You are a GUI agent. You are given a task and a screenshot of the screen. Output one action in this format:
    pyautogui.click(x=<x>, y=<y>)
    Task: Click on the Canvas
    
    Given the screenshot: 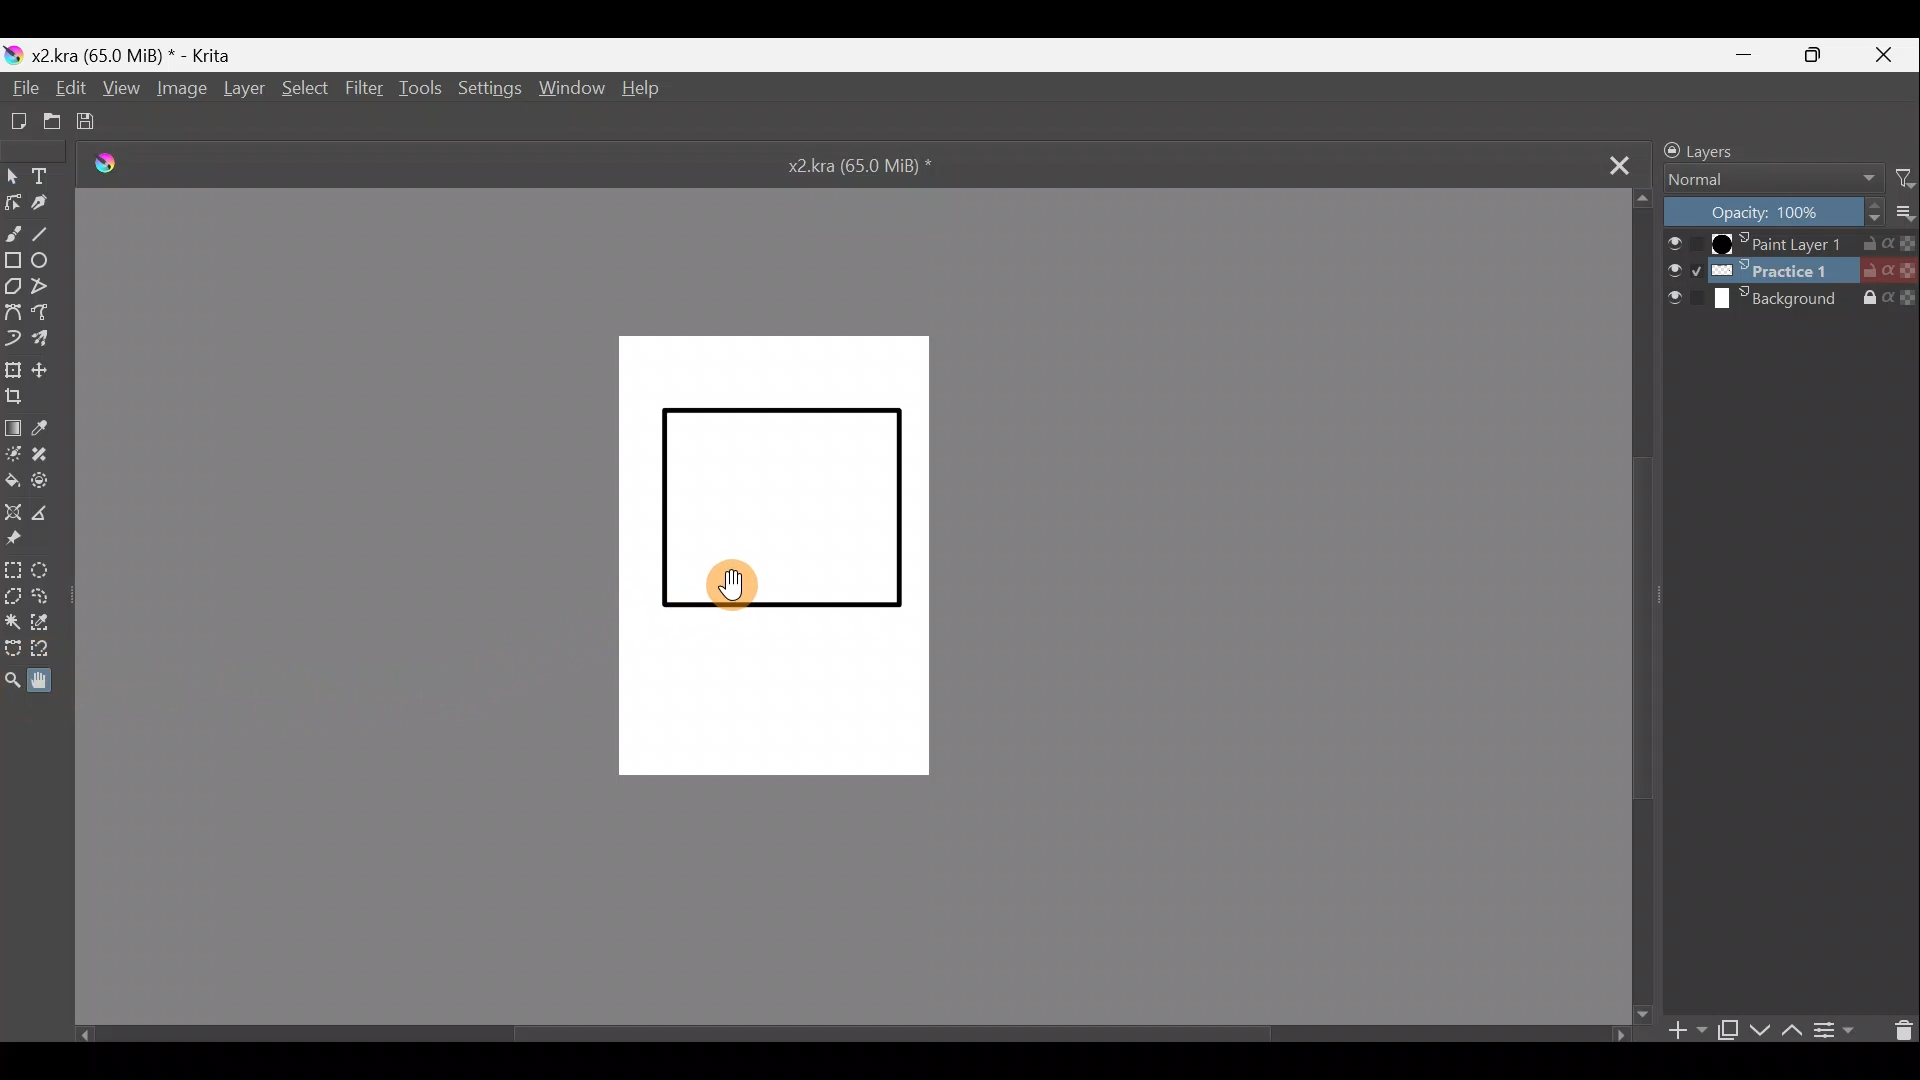 What is the action you would take?
    pyautogui.click(x=789, y=557)
    